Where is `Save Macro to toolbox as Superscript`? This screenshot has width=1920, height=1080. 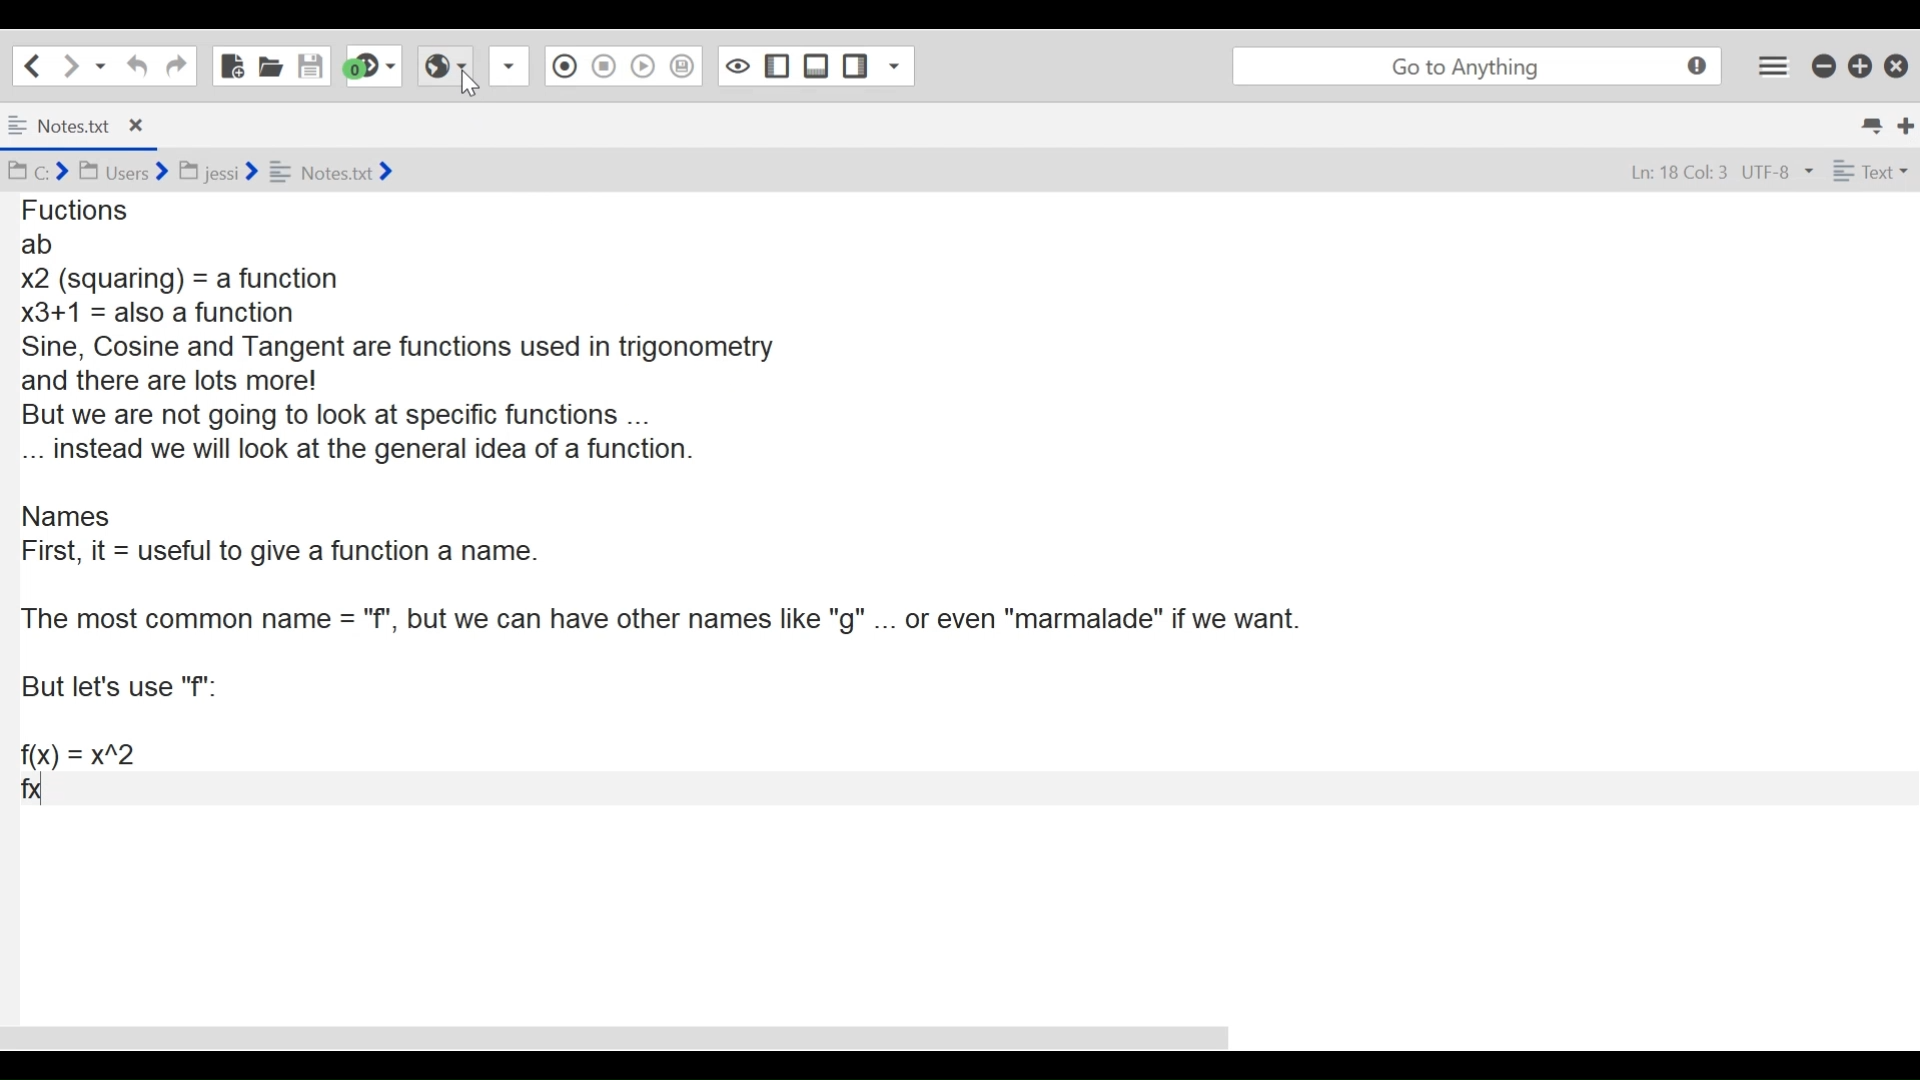 Save Macro to toolbox as Superscript is located at coordinates (683, 65).